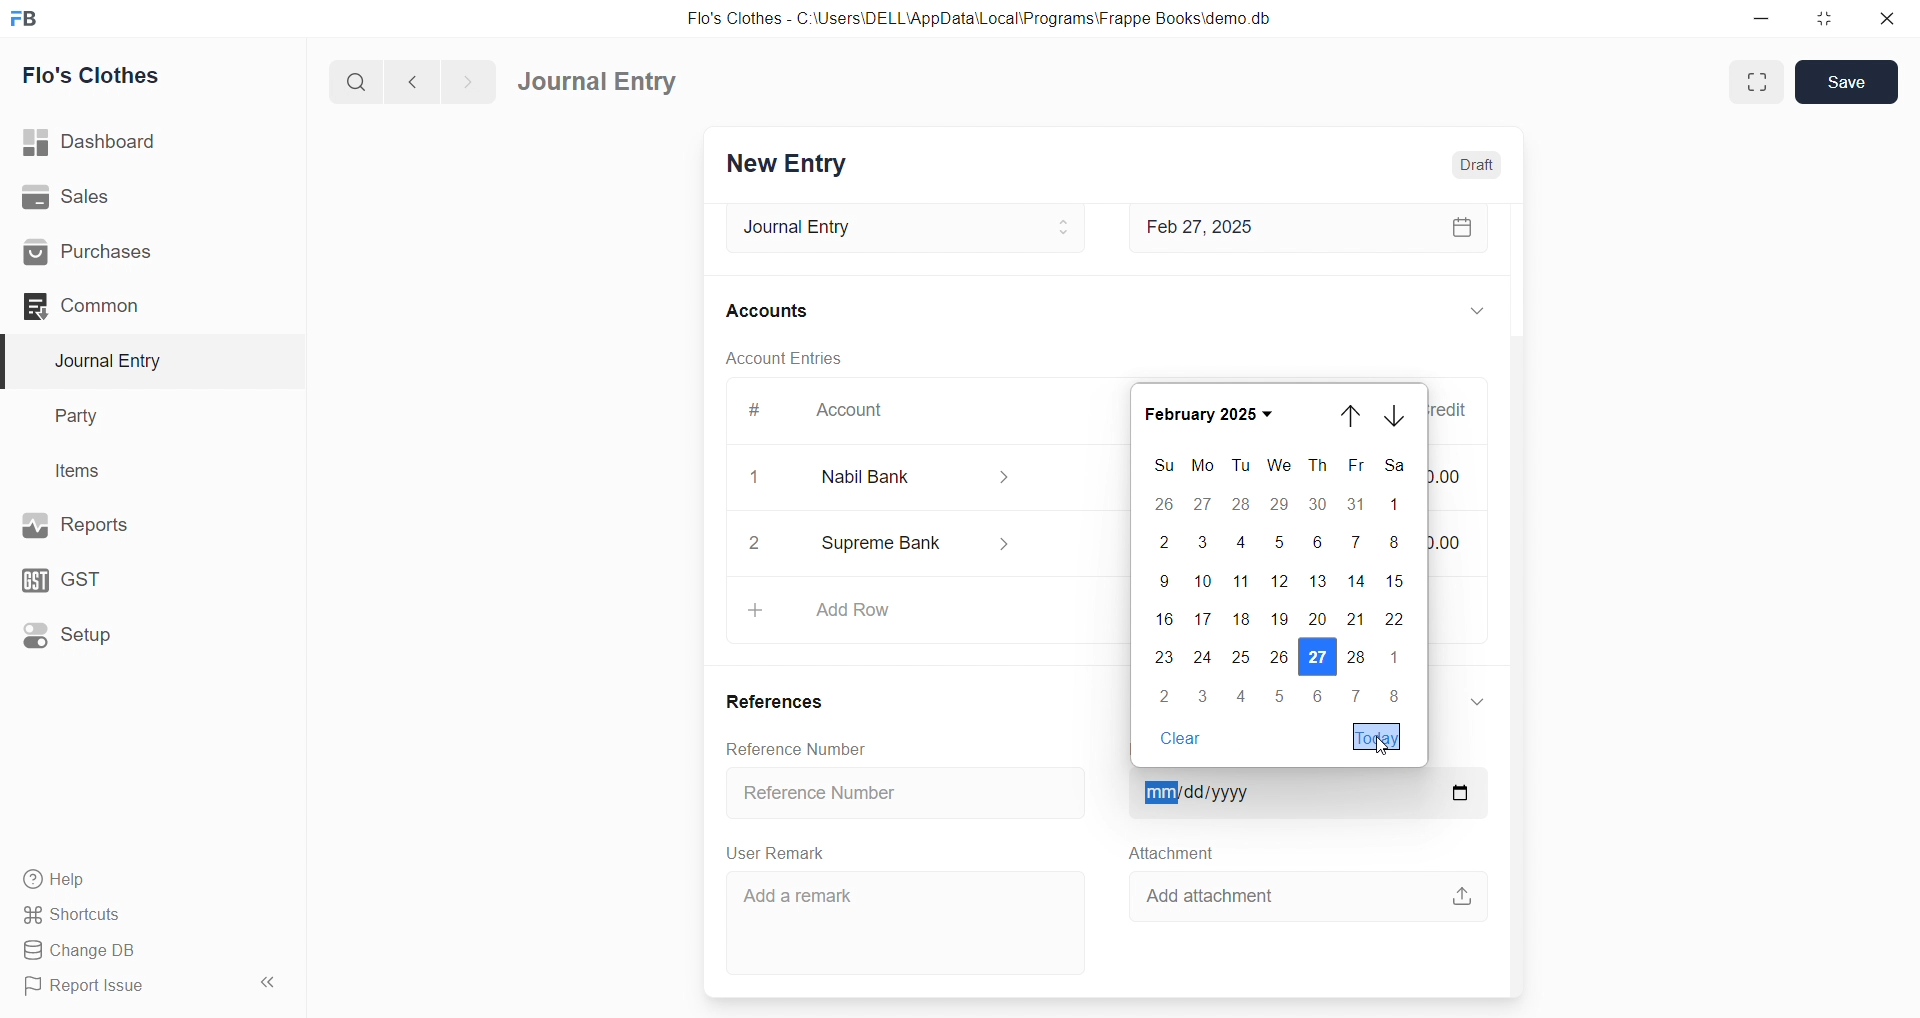  What do you see at coordinates (1181, 737) in the screenshot?
I see `Clear` at bounding box center [1181, 737].